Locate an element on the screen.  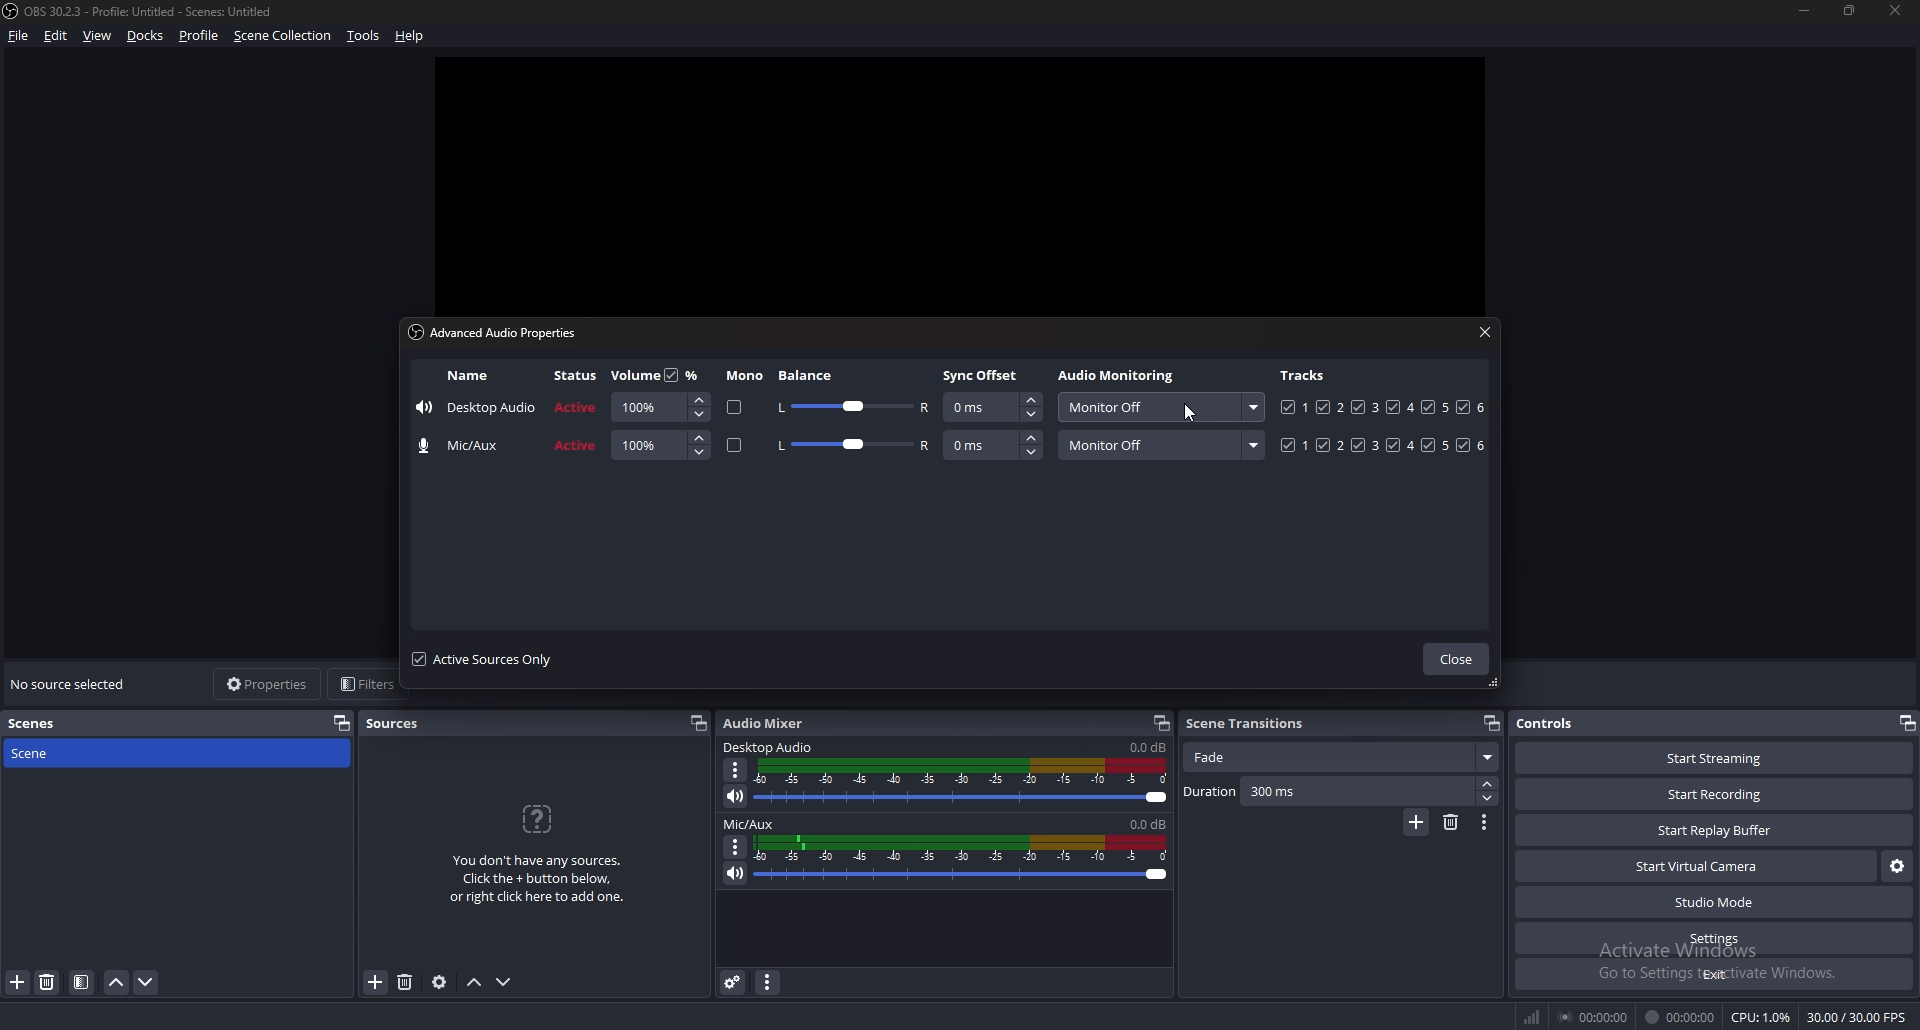
balance adjust is located at coordinates (855, 406).